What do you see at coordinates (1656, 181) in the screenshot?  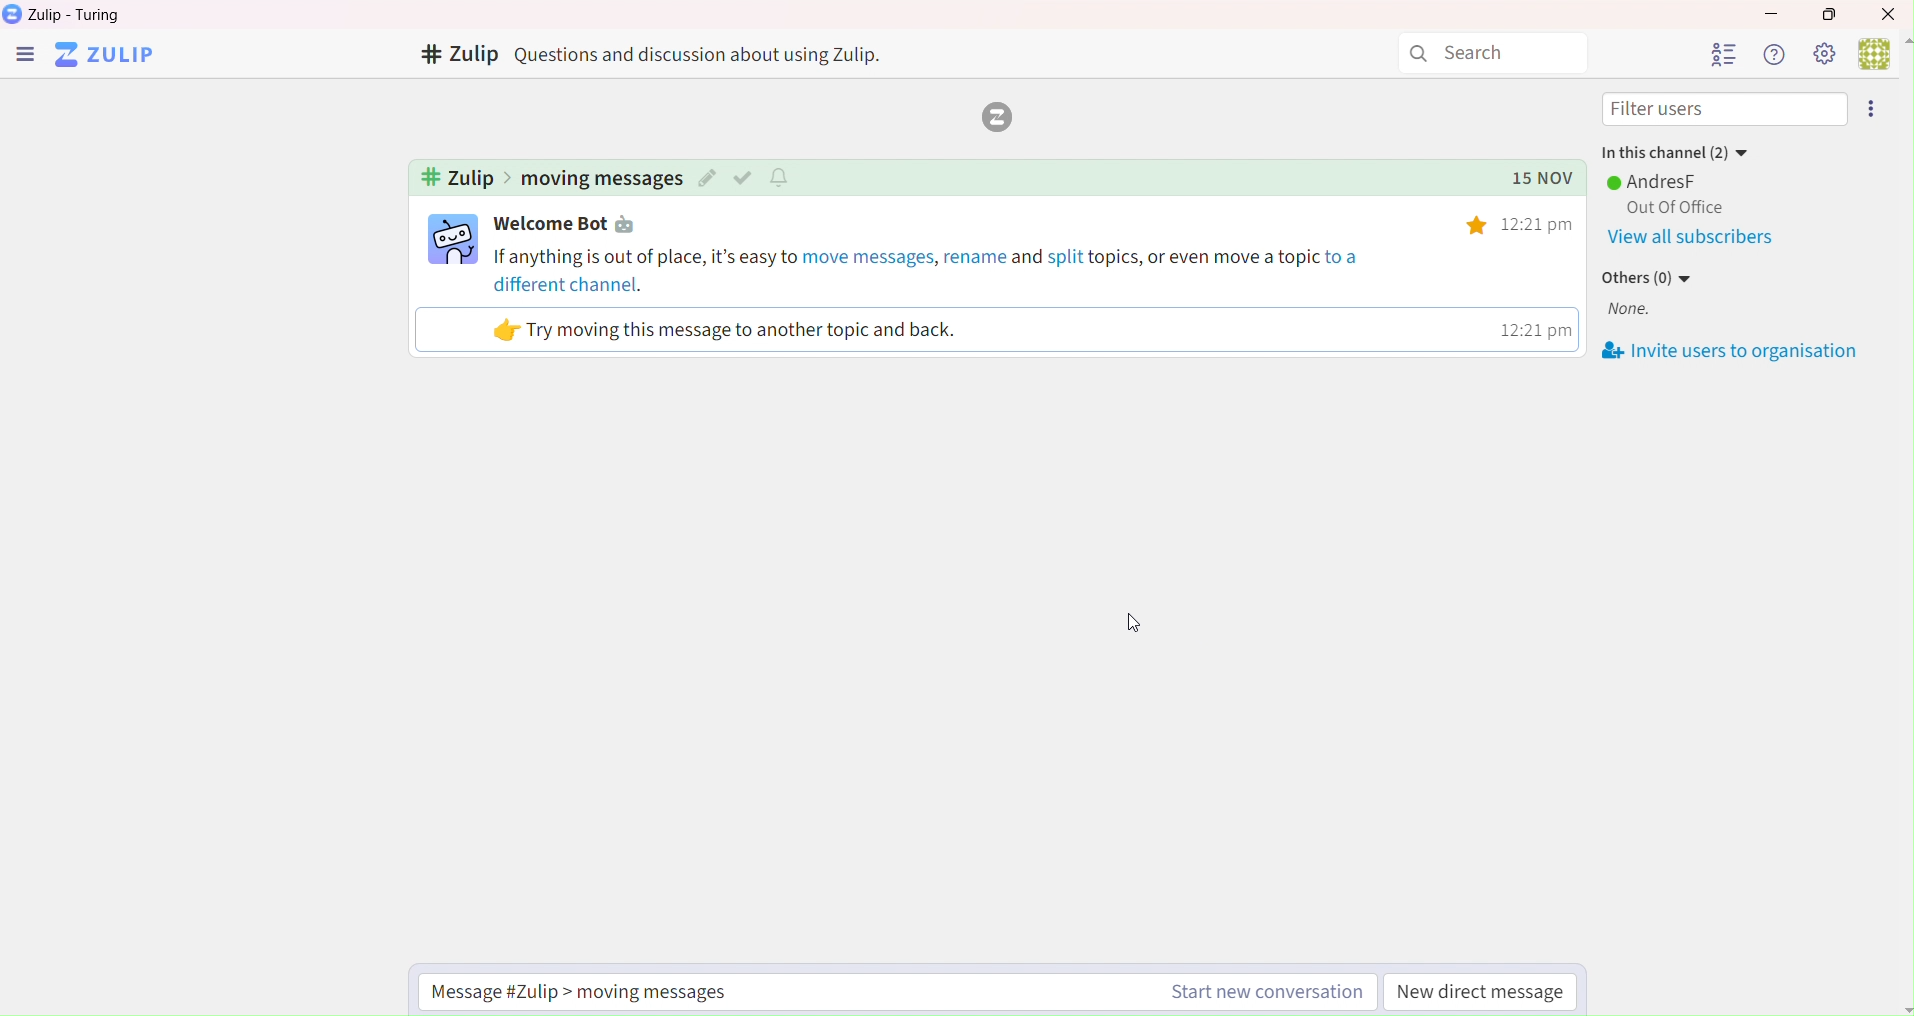 I see `AndresF` at bounding box center [1656, 181].